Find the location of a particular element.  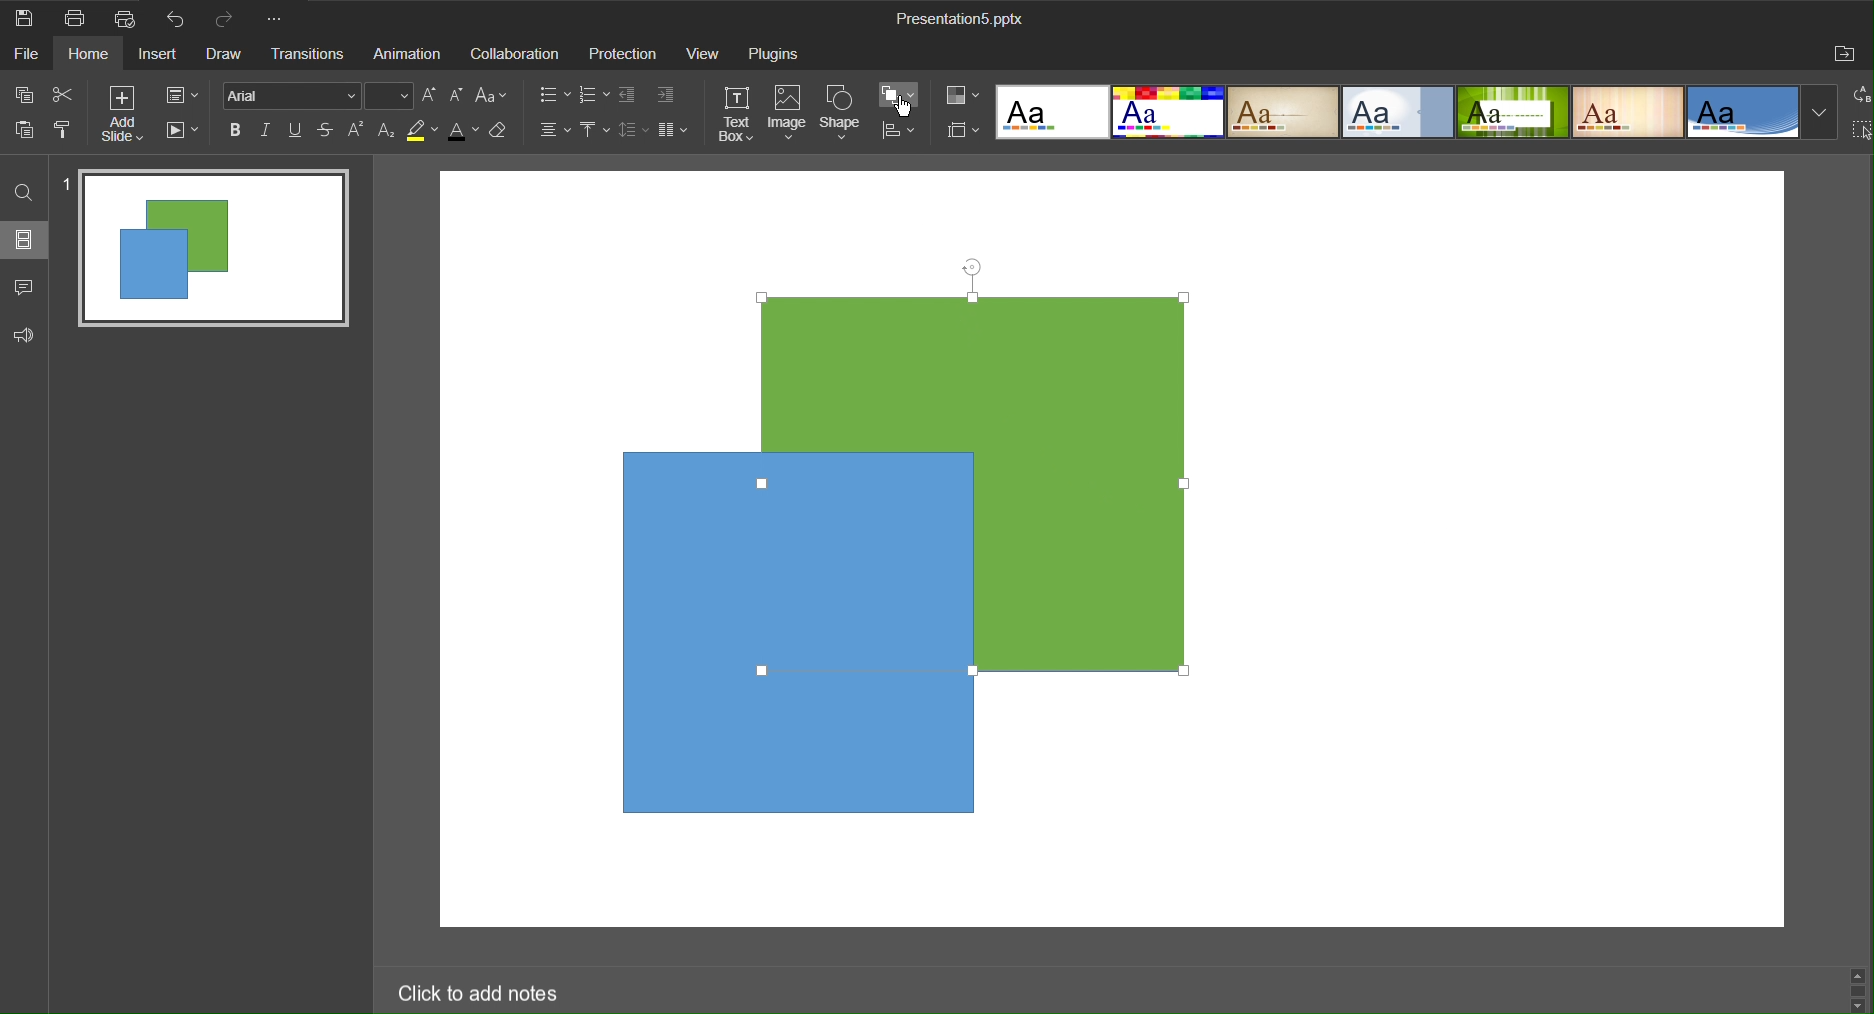

Column is located at coordinates (677, 132).